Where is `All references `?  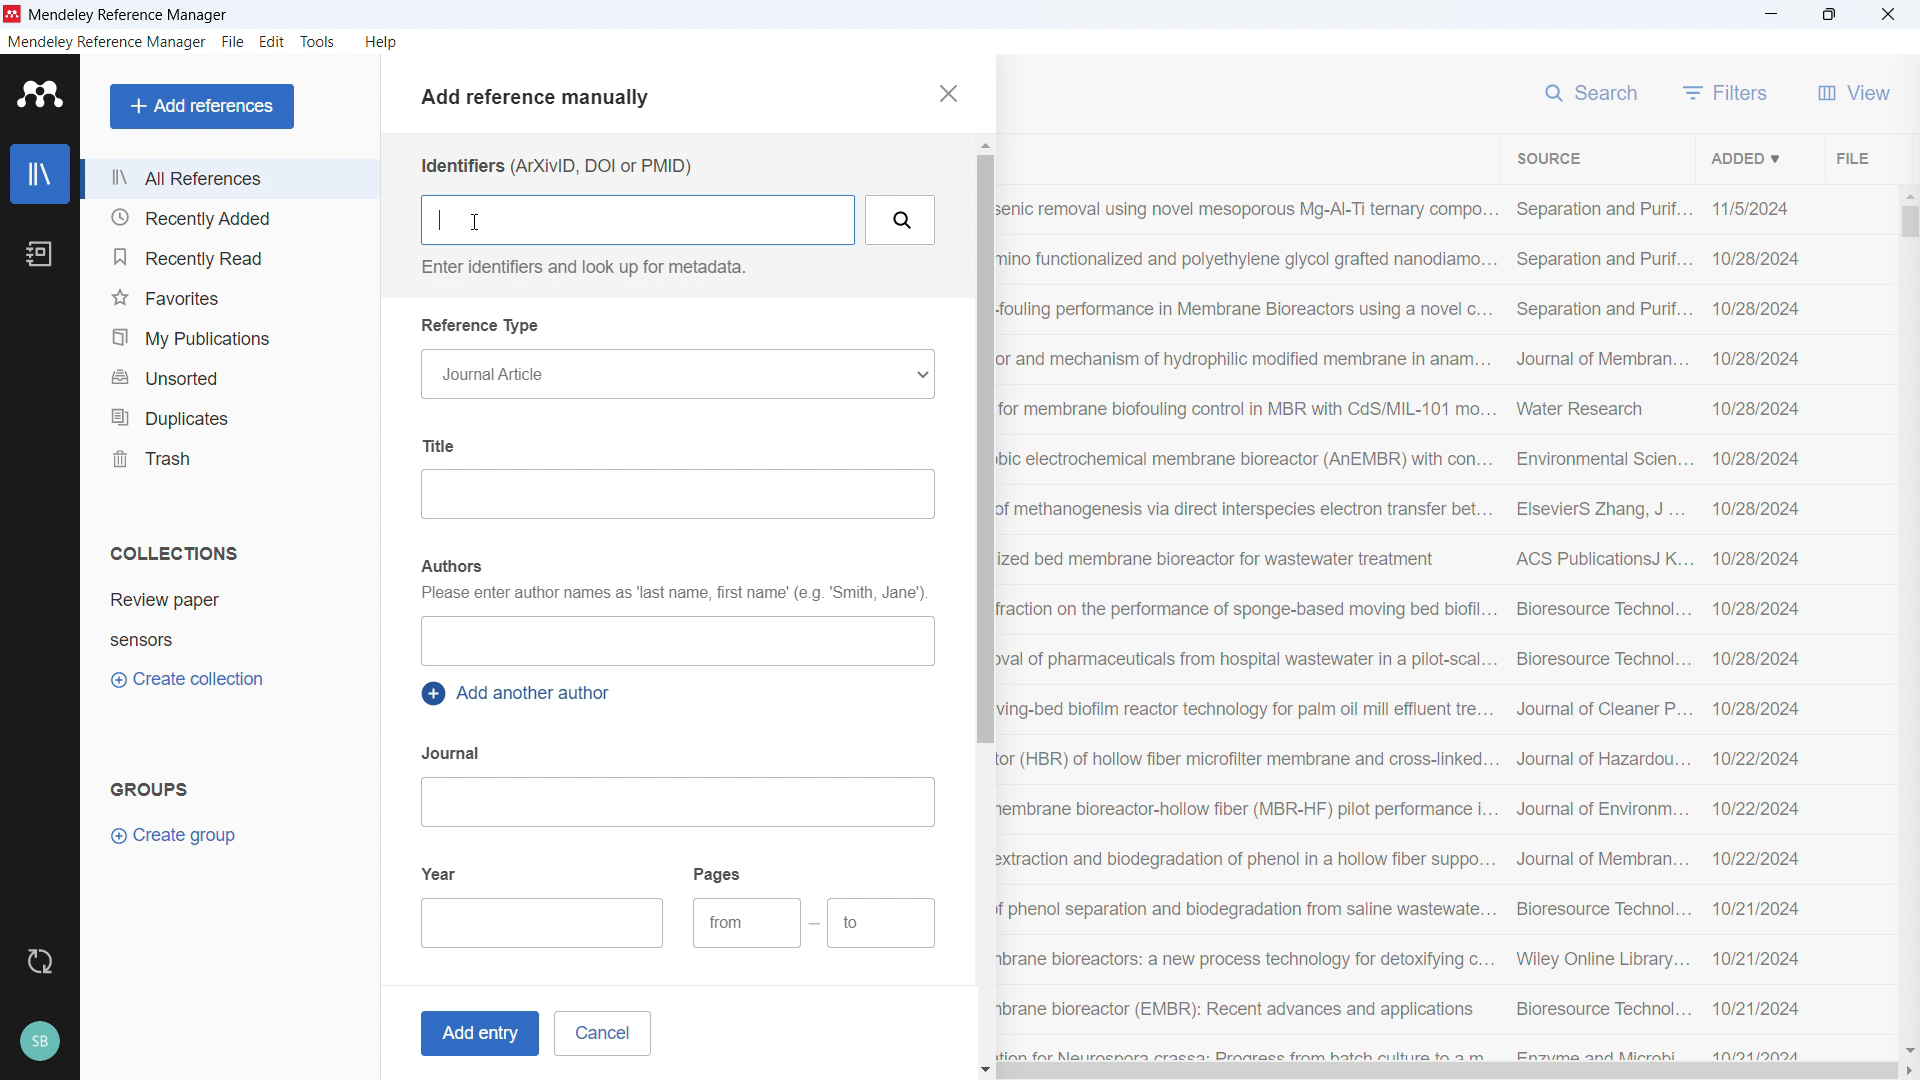
All references  is located at coordinates (229, 178).